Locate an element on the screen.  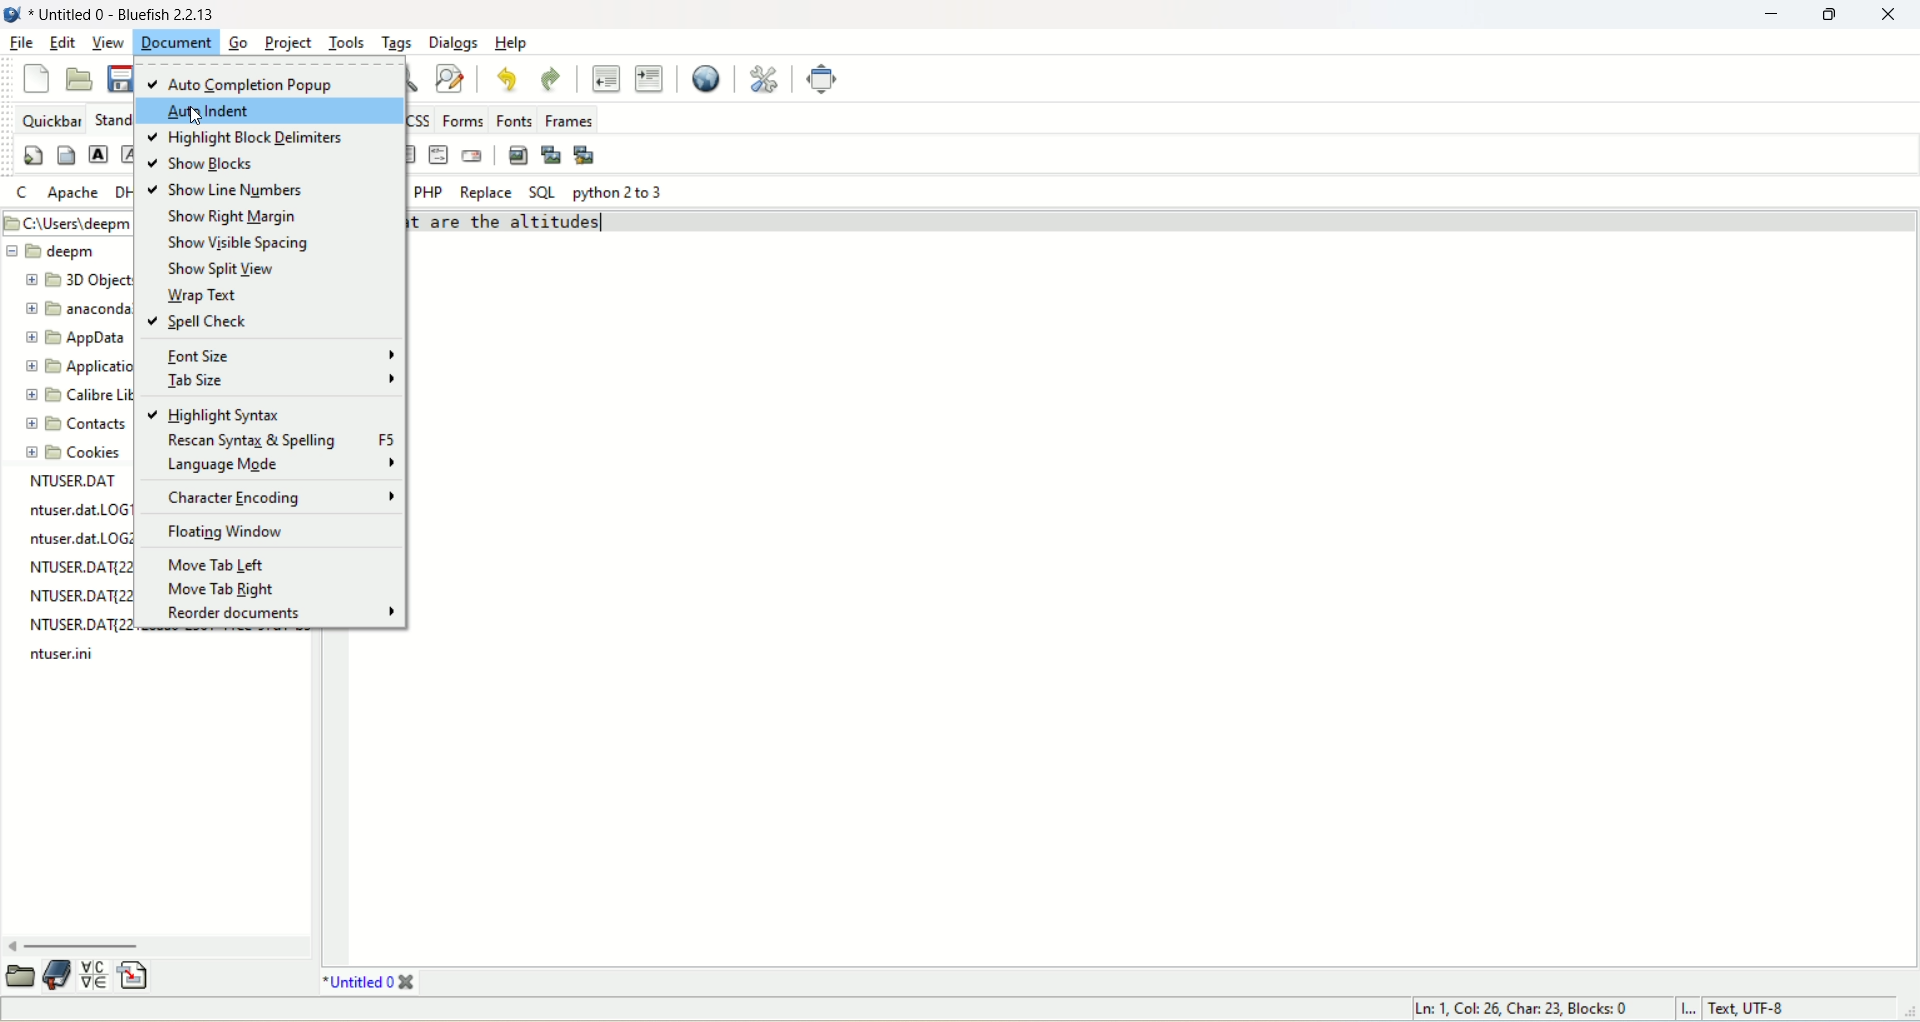
move tab right is located at coordinates (225, 588).